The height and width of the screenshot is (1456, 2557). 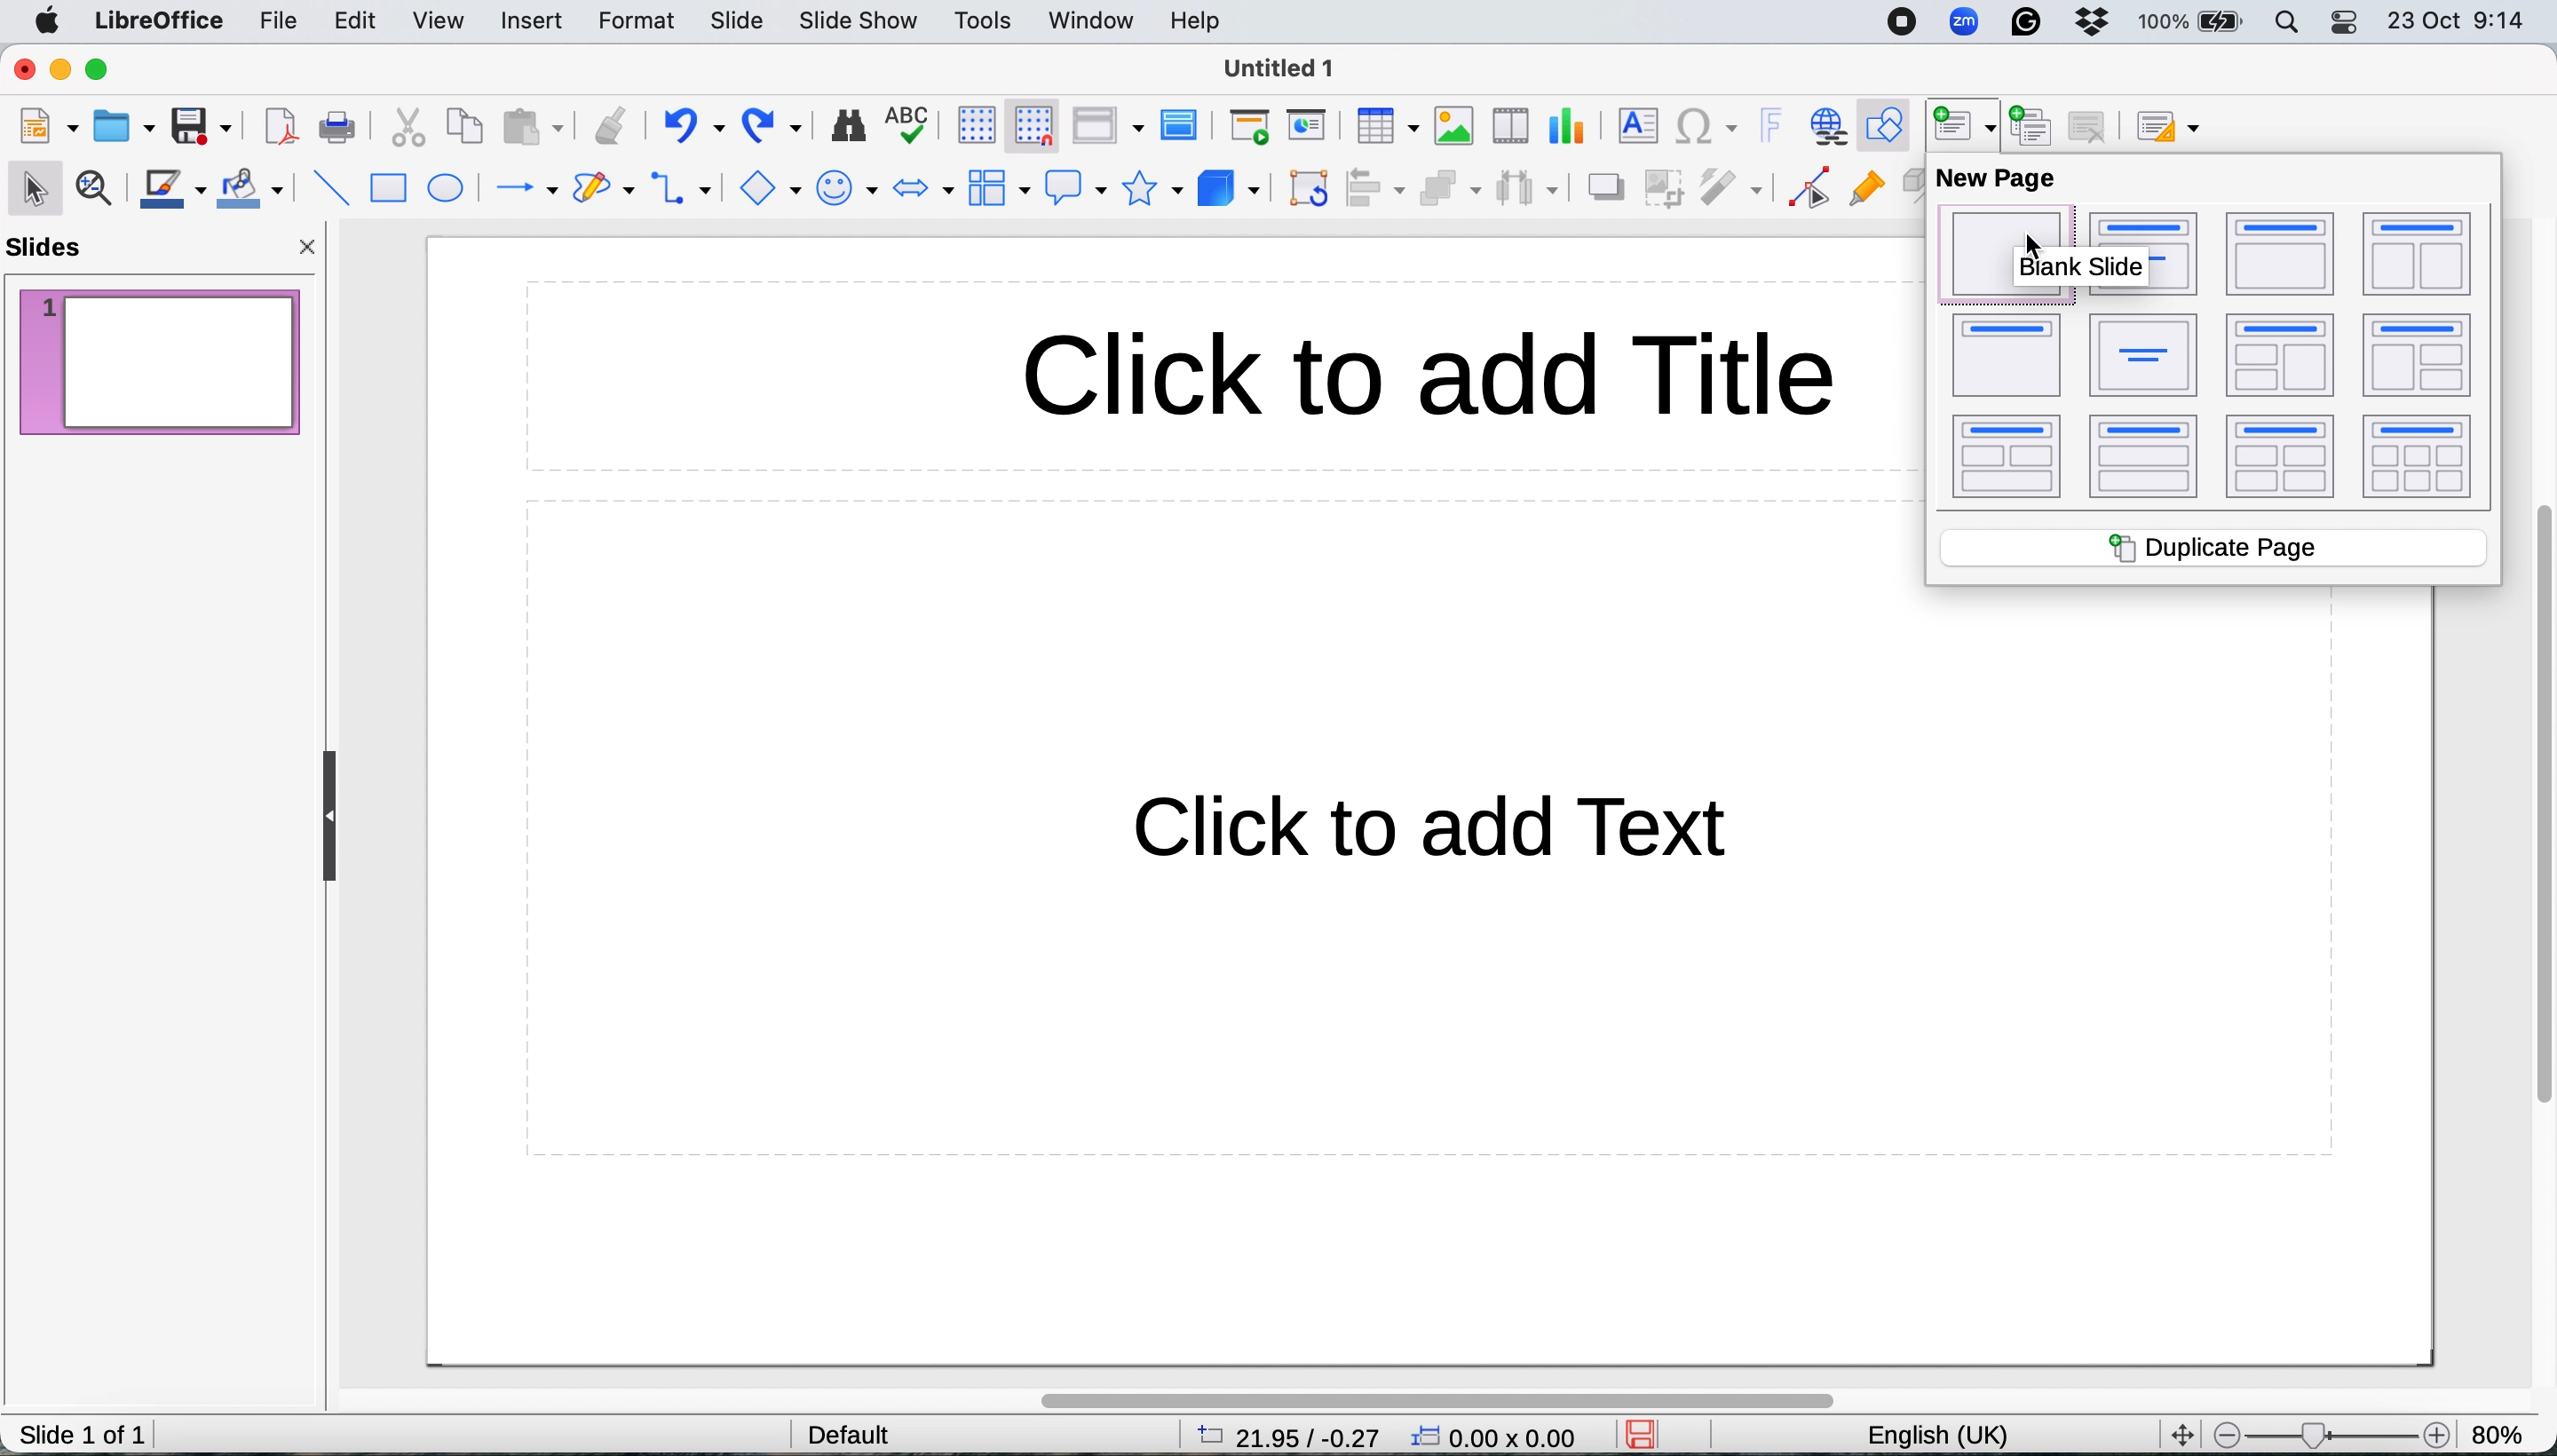 What do you see at coordinates (1199, 21) in the screenshot?
I see `help` at bounding box center [1199, 21].